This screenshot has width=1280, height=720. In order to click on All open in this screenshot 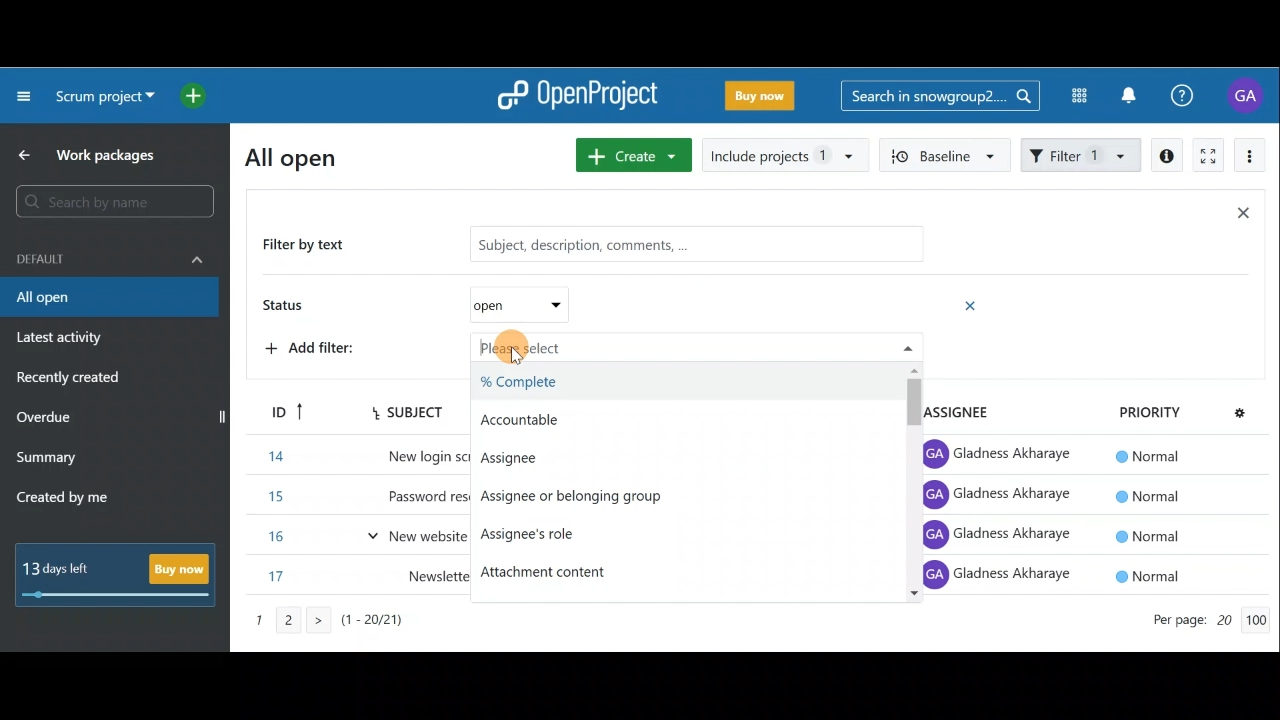, I will do `click(303, 156)`.